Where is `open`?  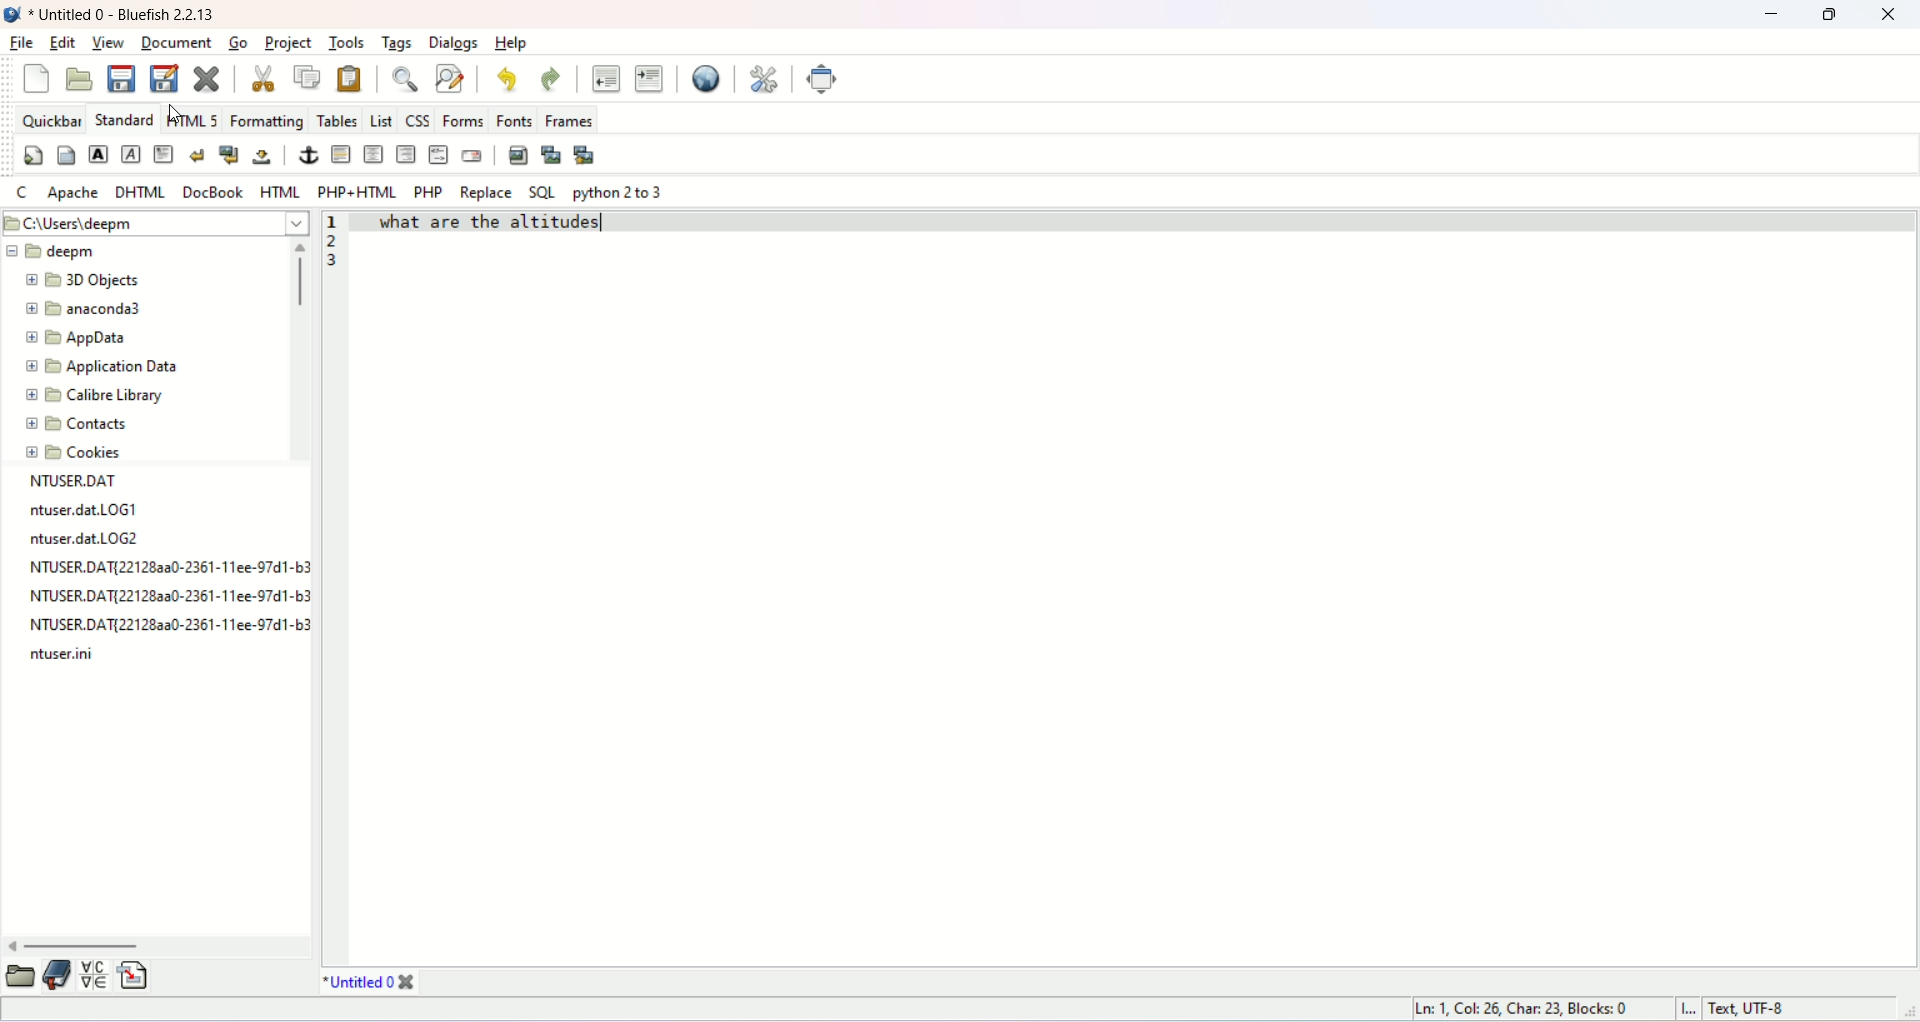
open is located at coordinates (80, 80).